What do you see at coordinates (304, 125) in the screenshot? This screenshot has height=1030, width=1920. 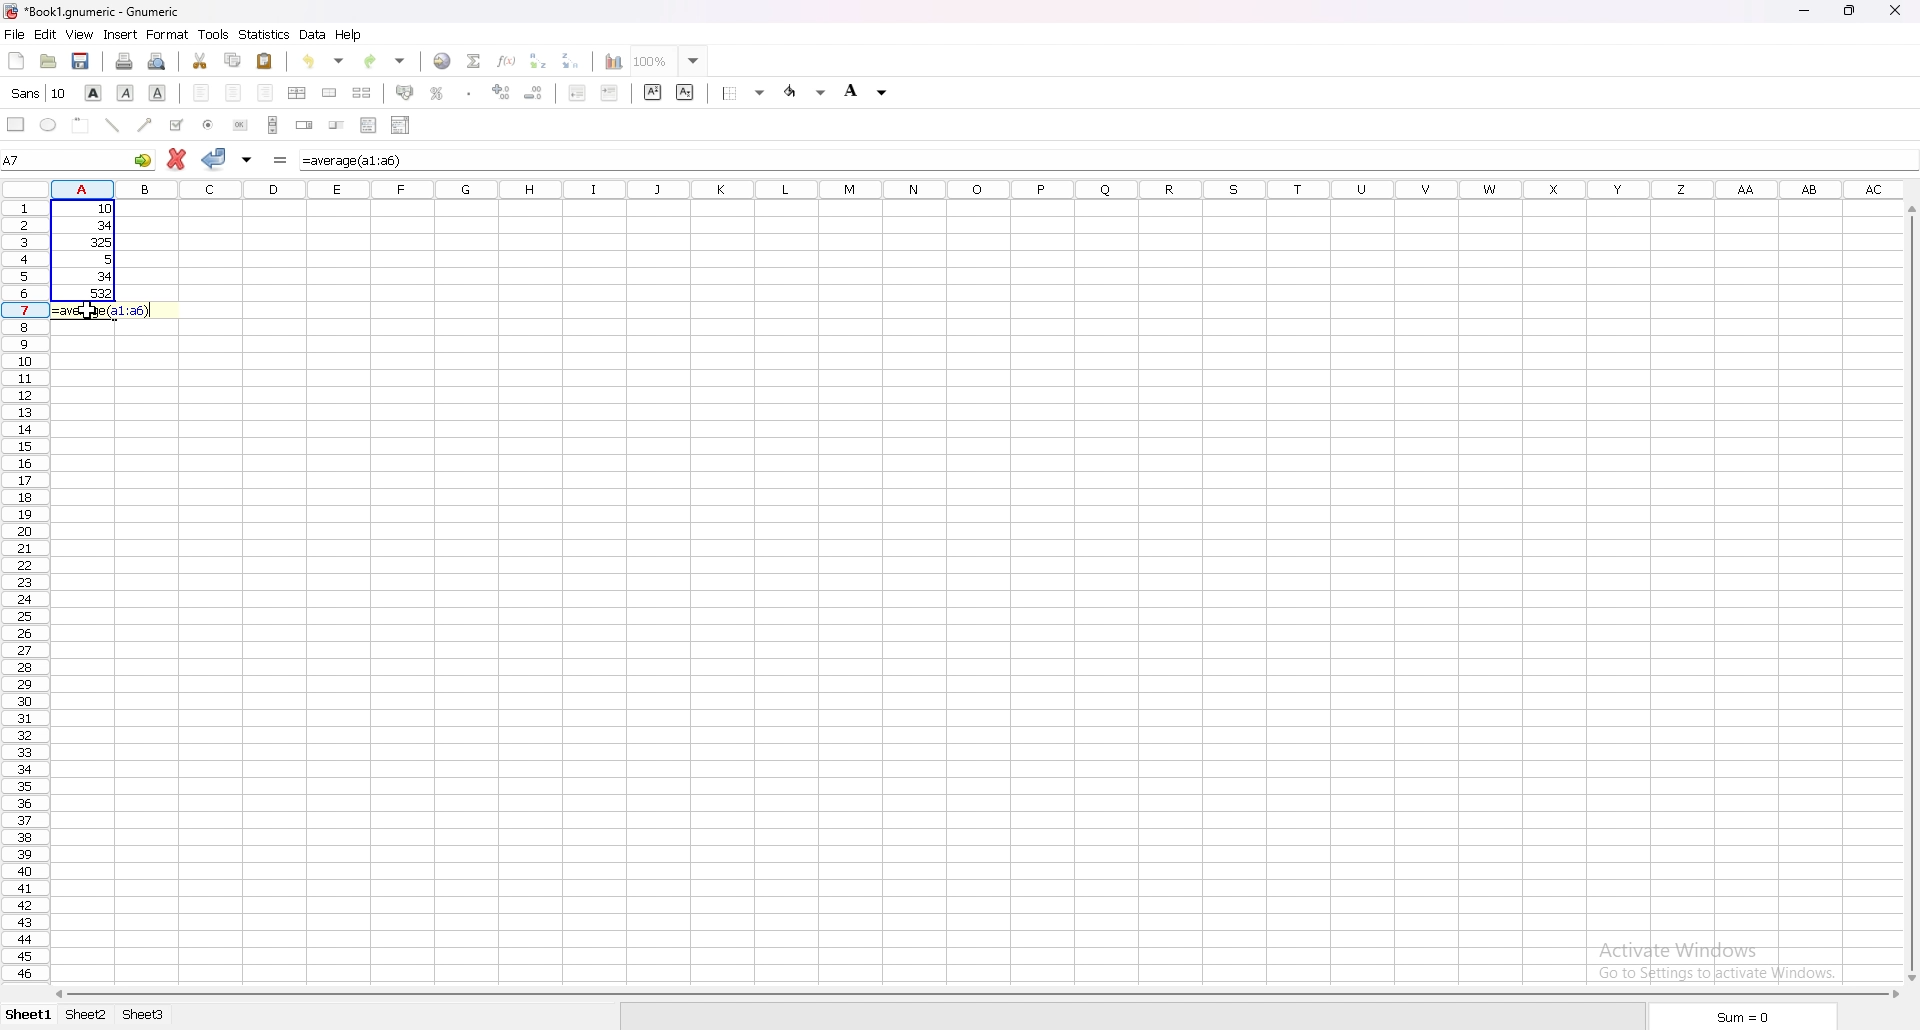 I see `spin button` at bounding box center [304, 125].